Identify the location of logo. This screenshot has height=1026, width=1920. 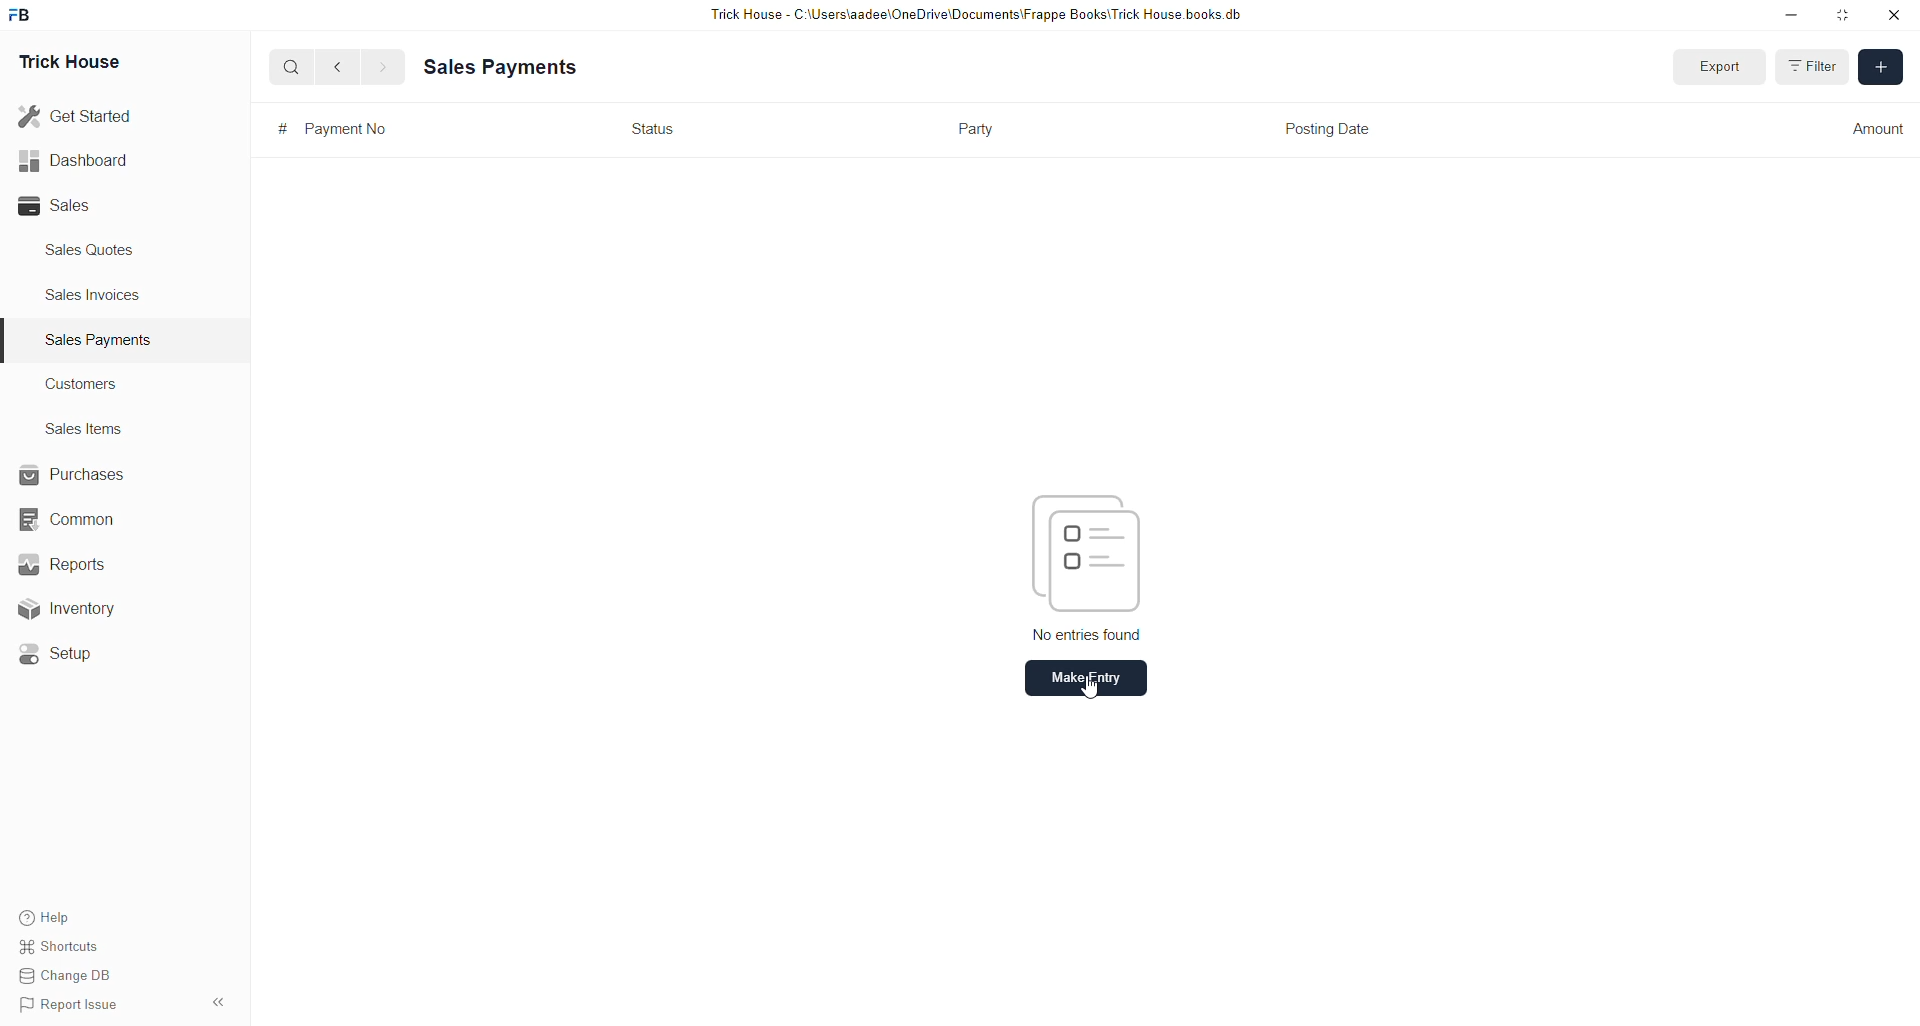
(21, 15).